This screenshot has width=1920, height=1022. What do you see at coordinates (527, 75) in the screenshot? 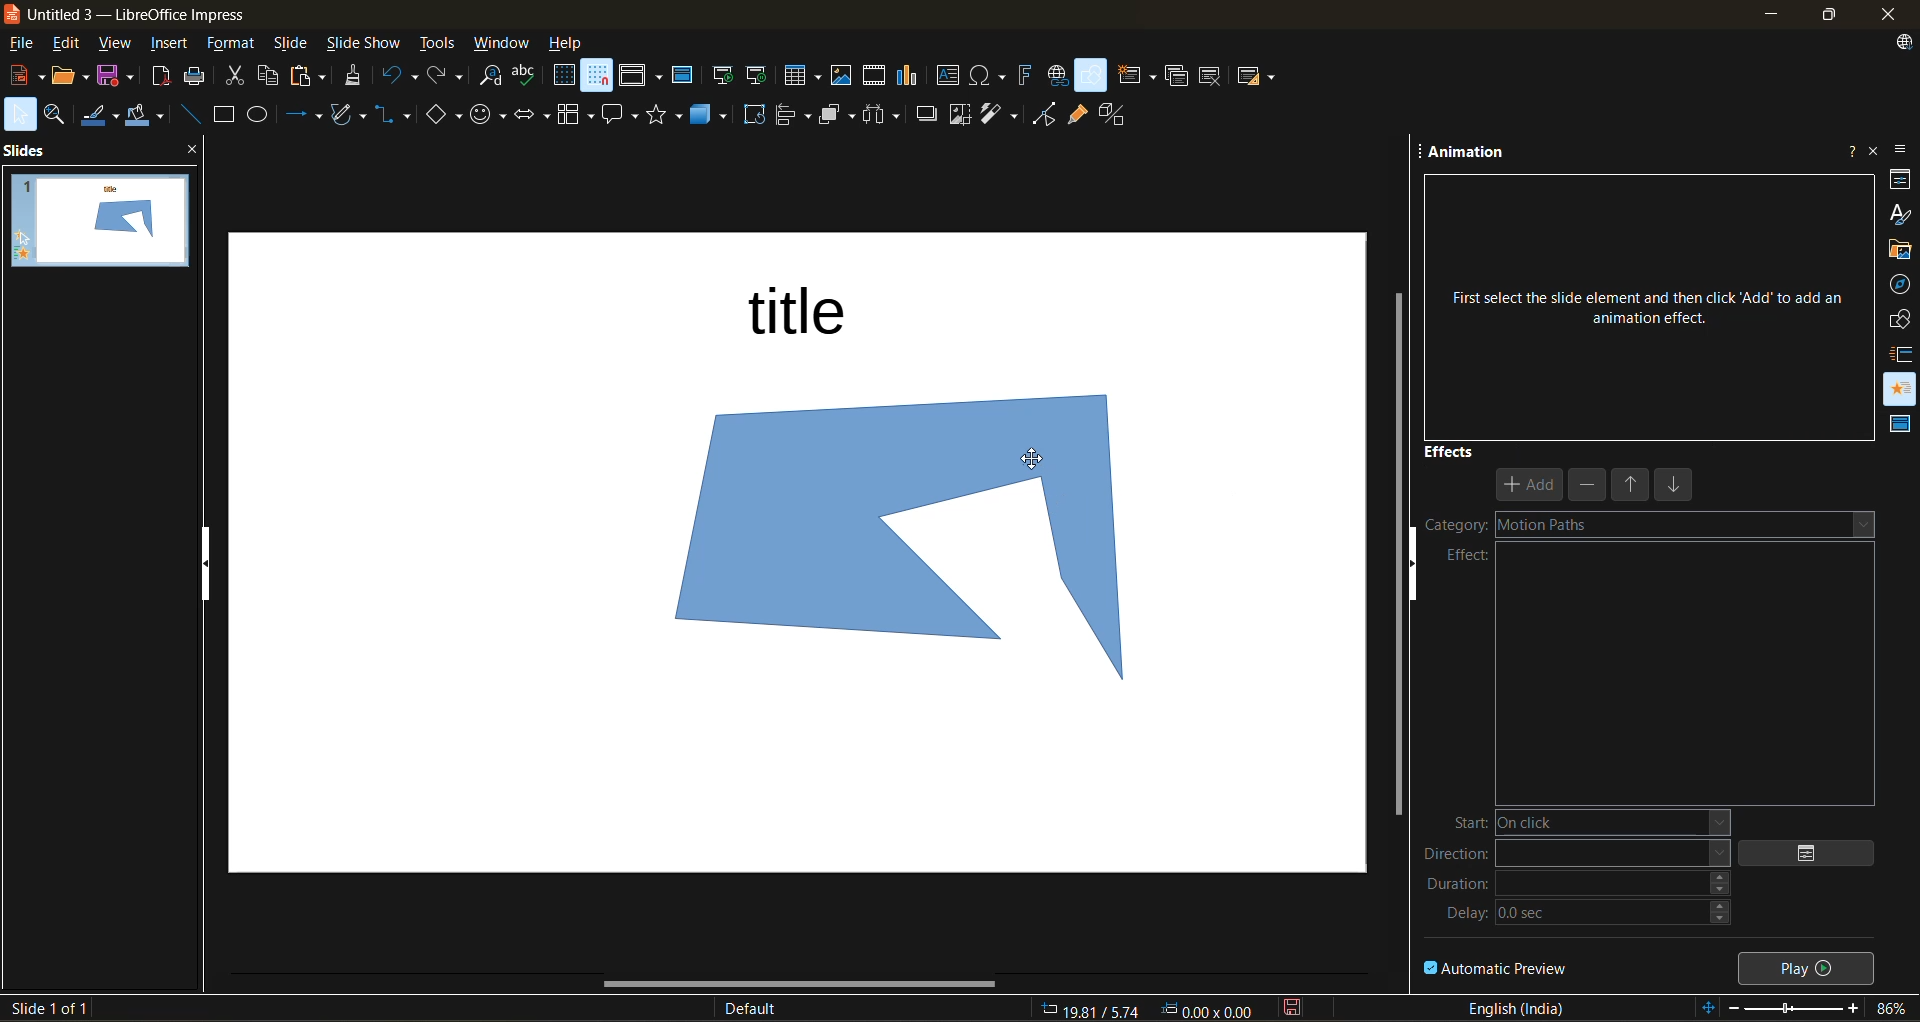
I see `spelling` at bounding box center [527, 75].